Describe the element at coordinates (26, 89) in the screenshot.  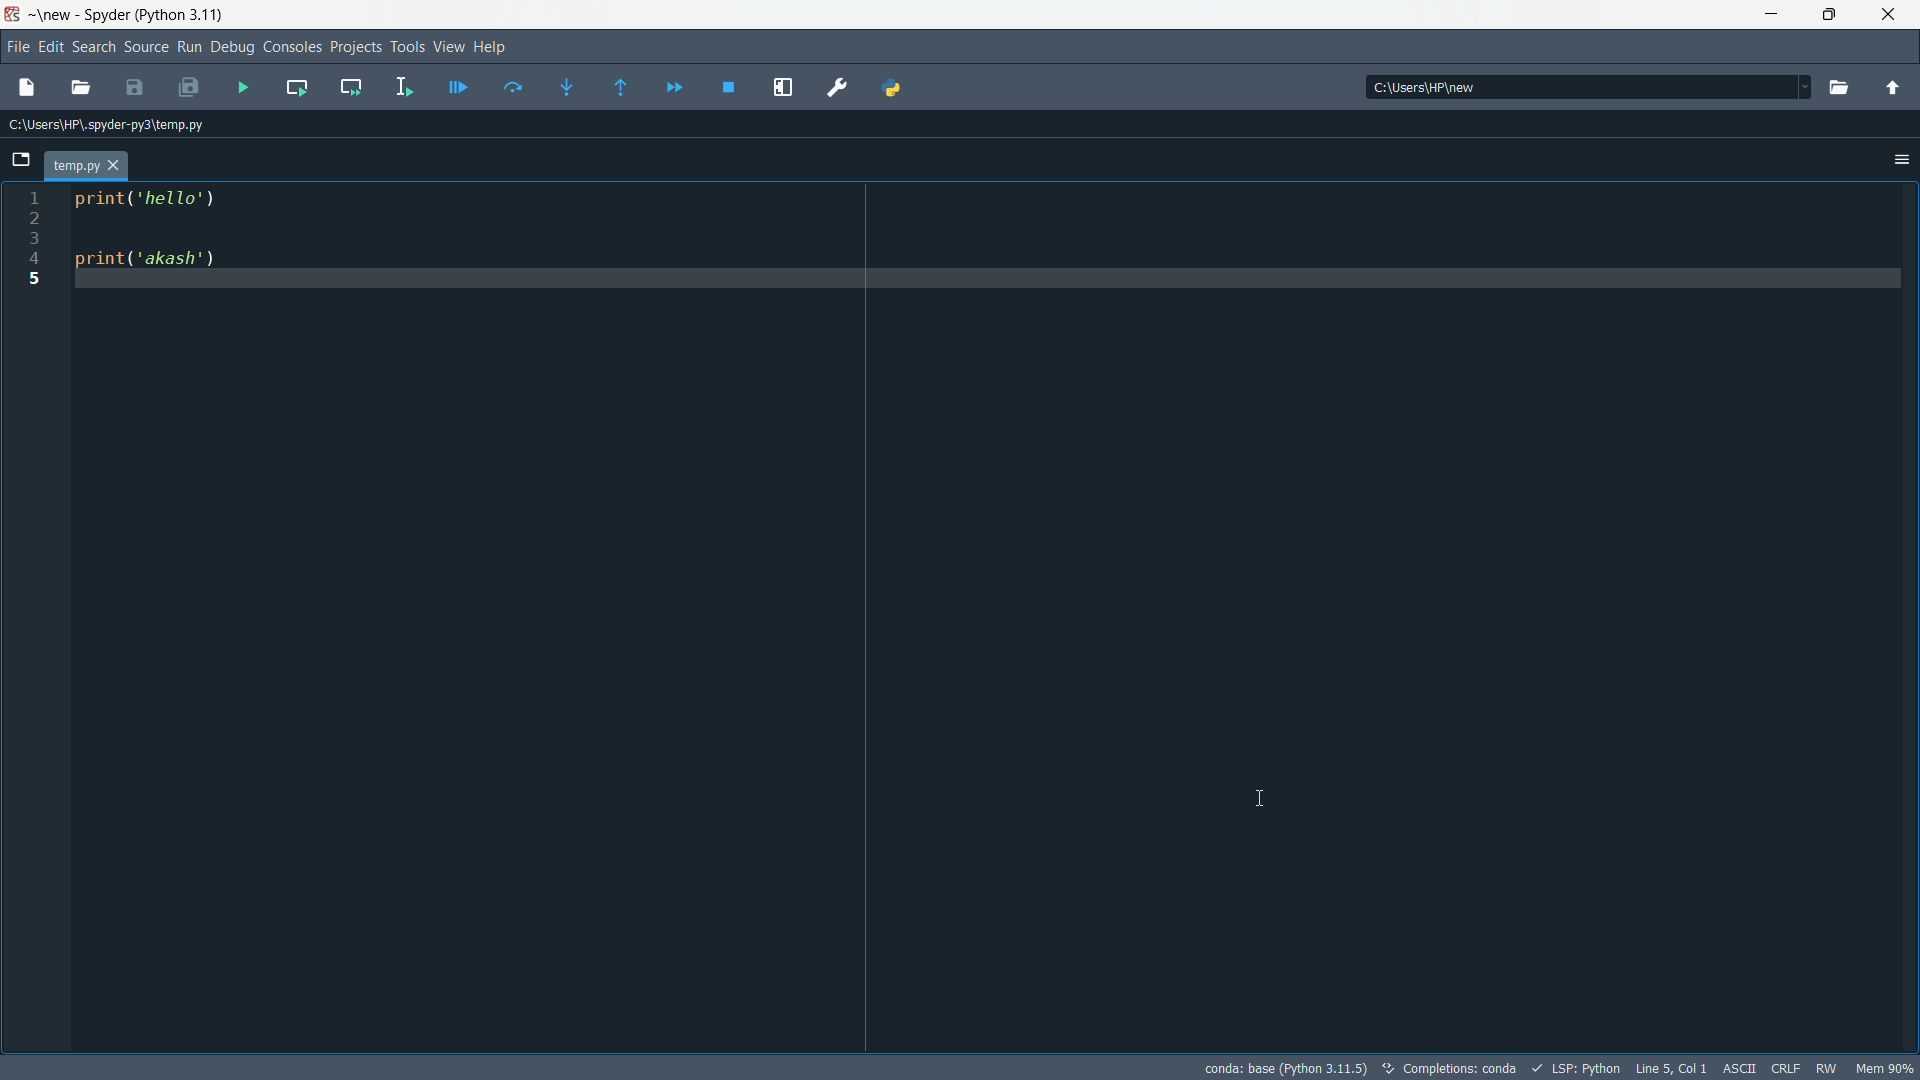
I see `new file` at that location.